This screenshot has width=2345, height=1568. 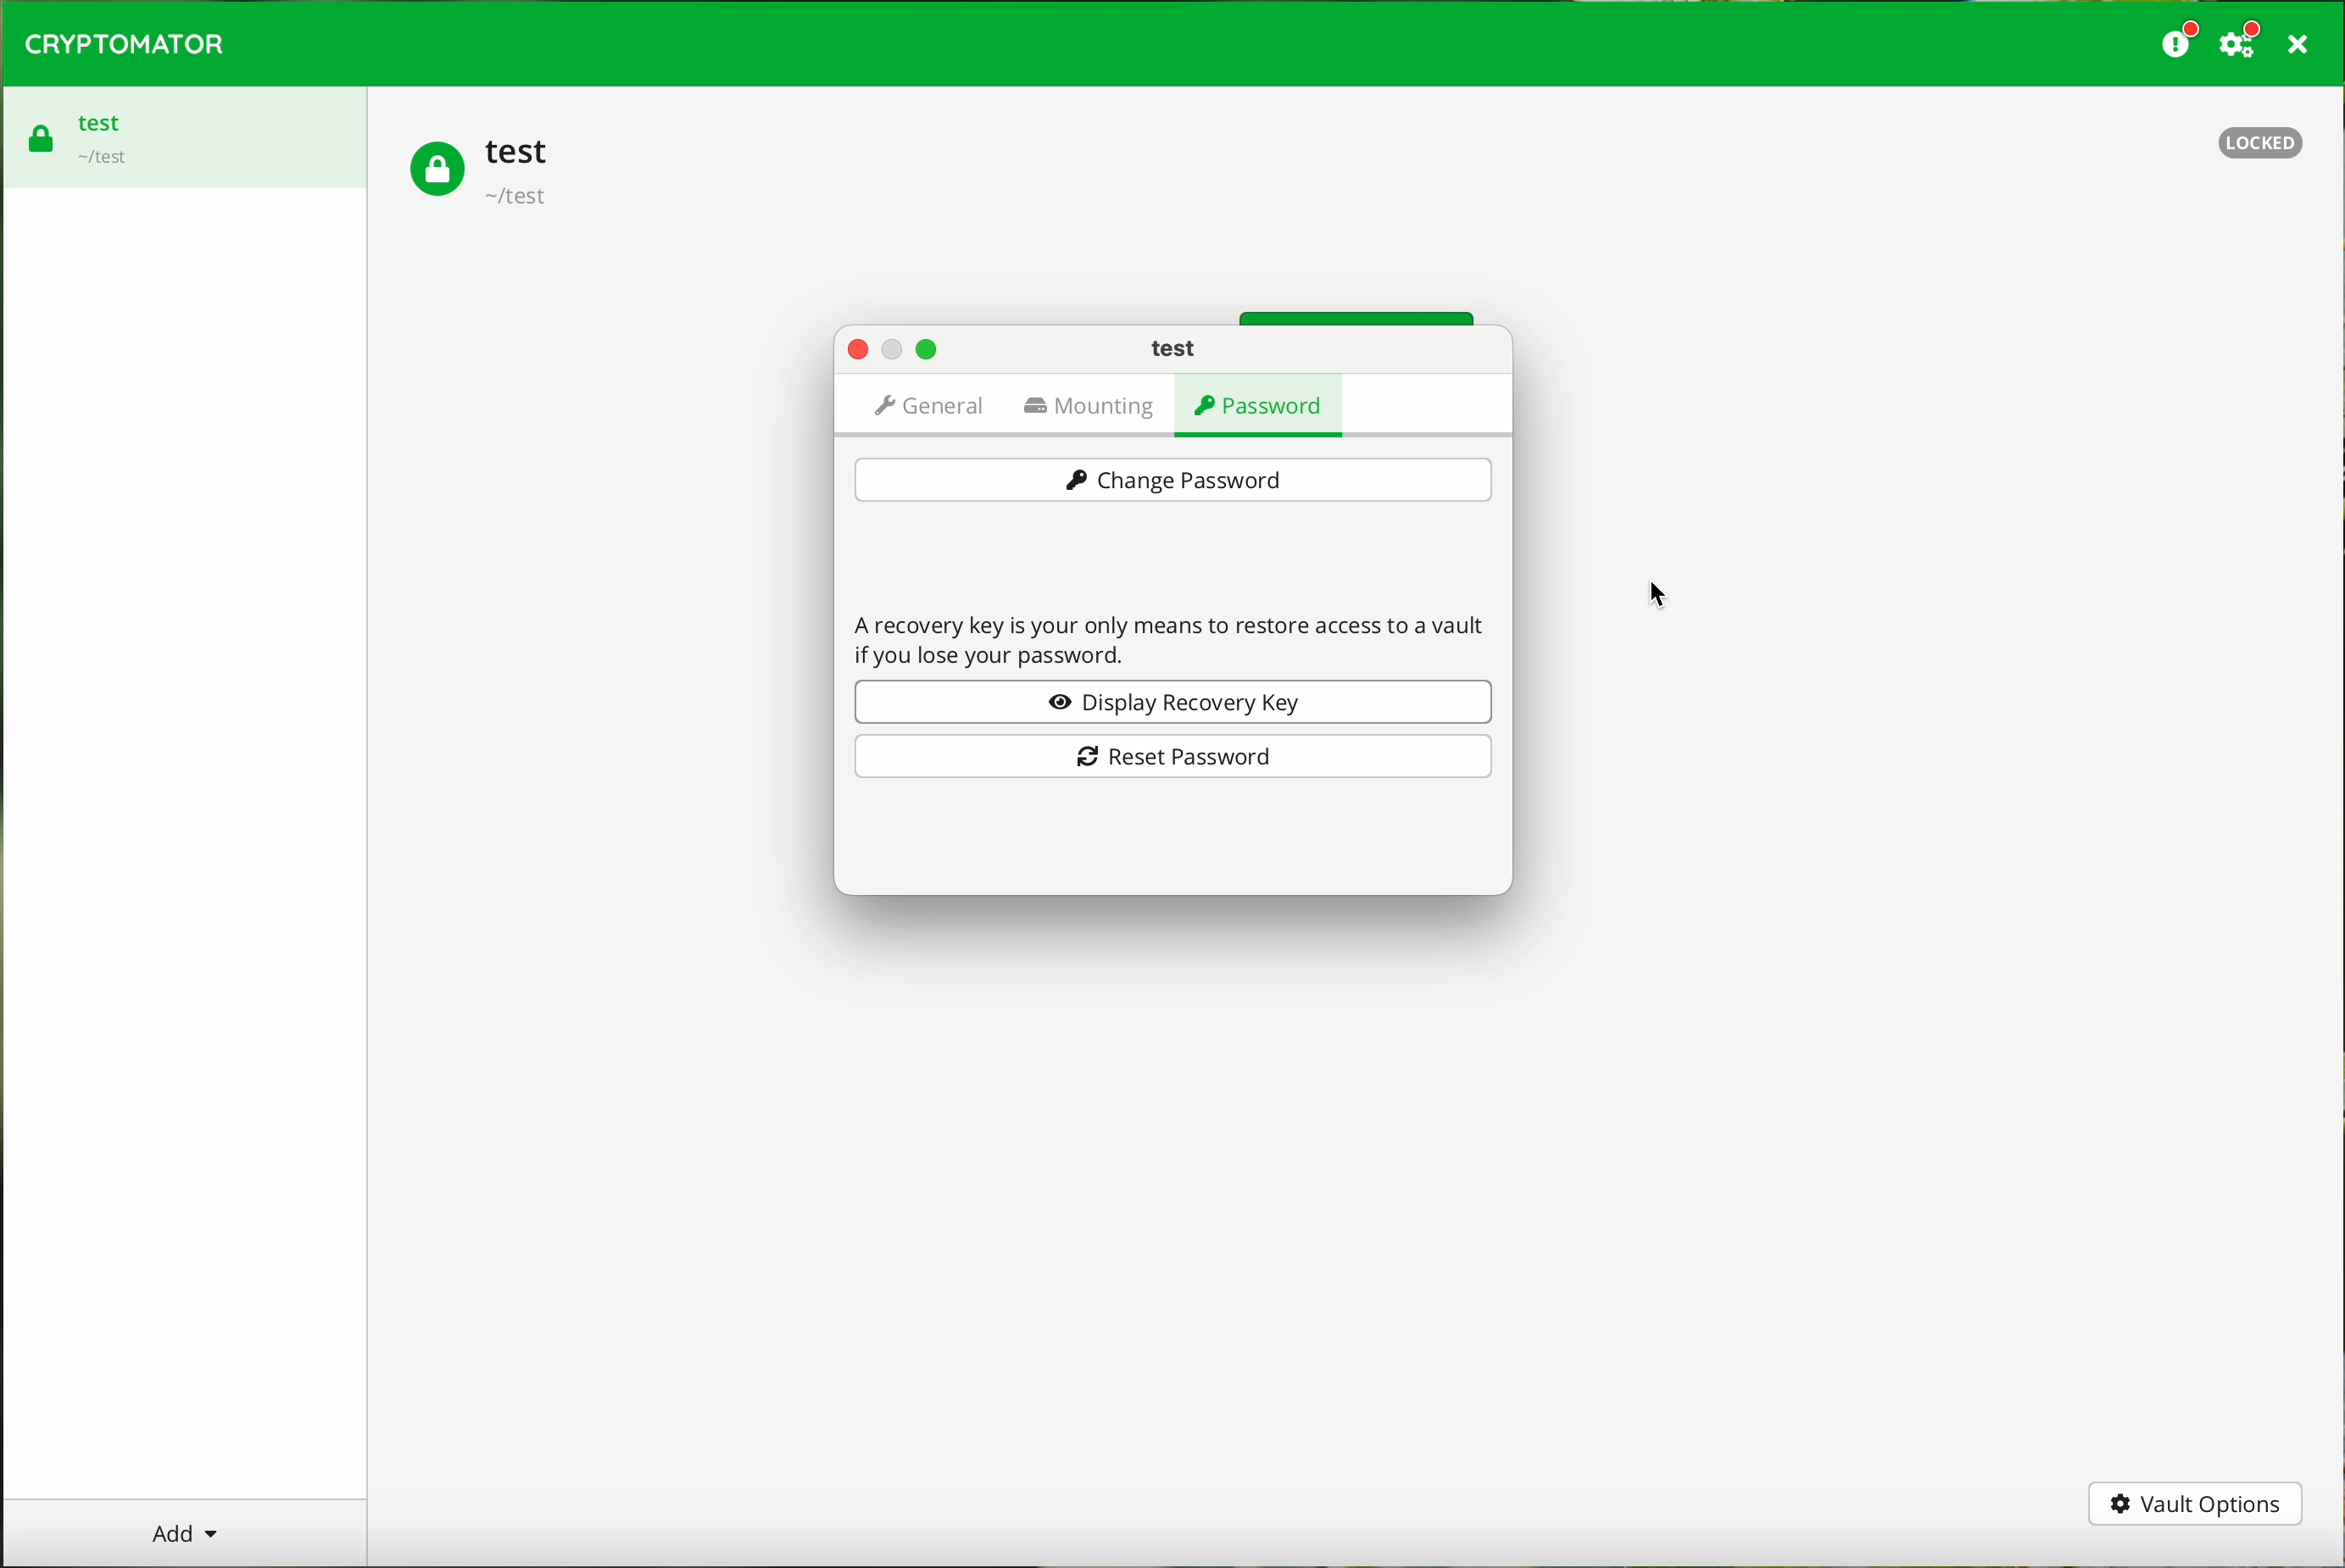 I want to click on reset password, so click(x=1174, y=757).